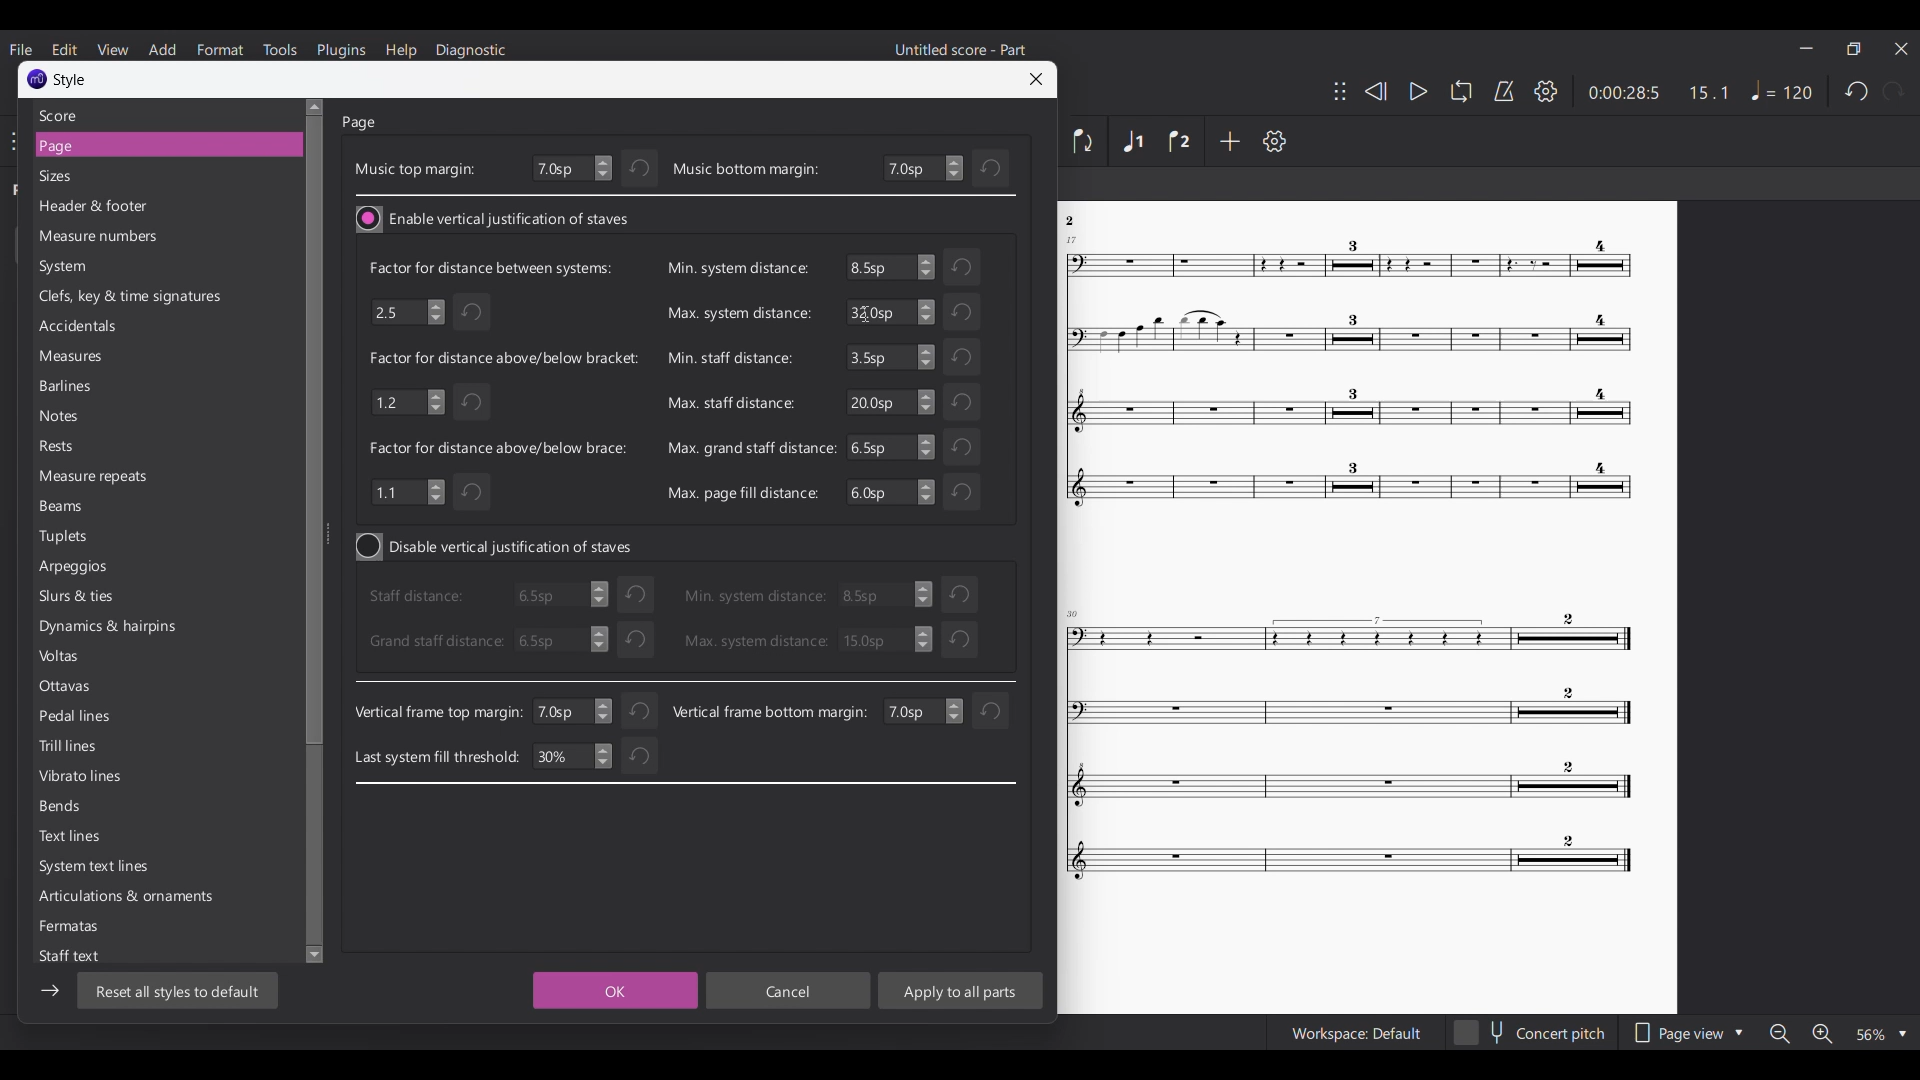 The height and width of the screenshot is (1080, 1920). Describe the element at coordinates (770, 711) in the screenshot. I see `Vertical frame bottom margin` at that location.